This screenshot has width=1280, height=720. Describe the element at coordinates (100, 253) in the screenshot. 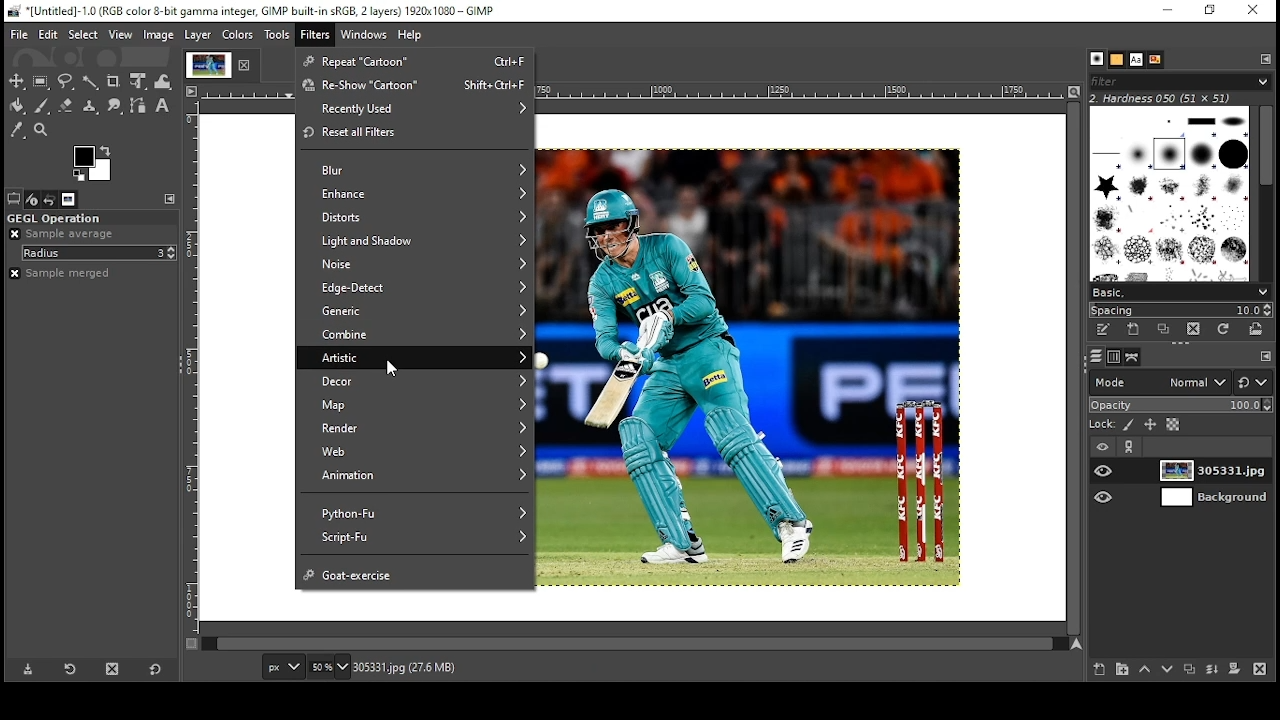

I see `radius` at that location.